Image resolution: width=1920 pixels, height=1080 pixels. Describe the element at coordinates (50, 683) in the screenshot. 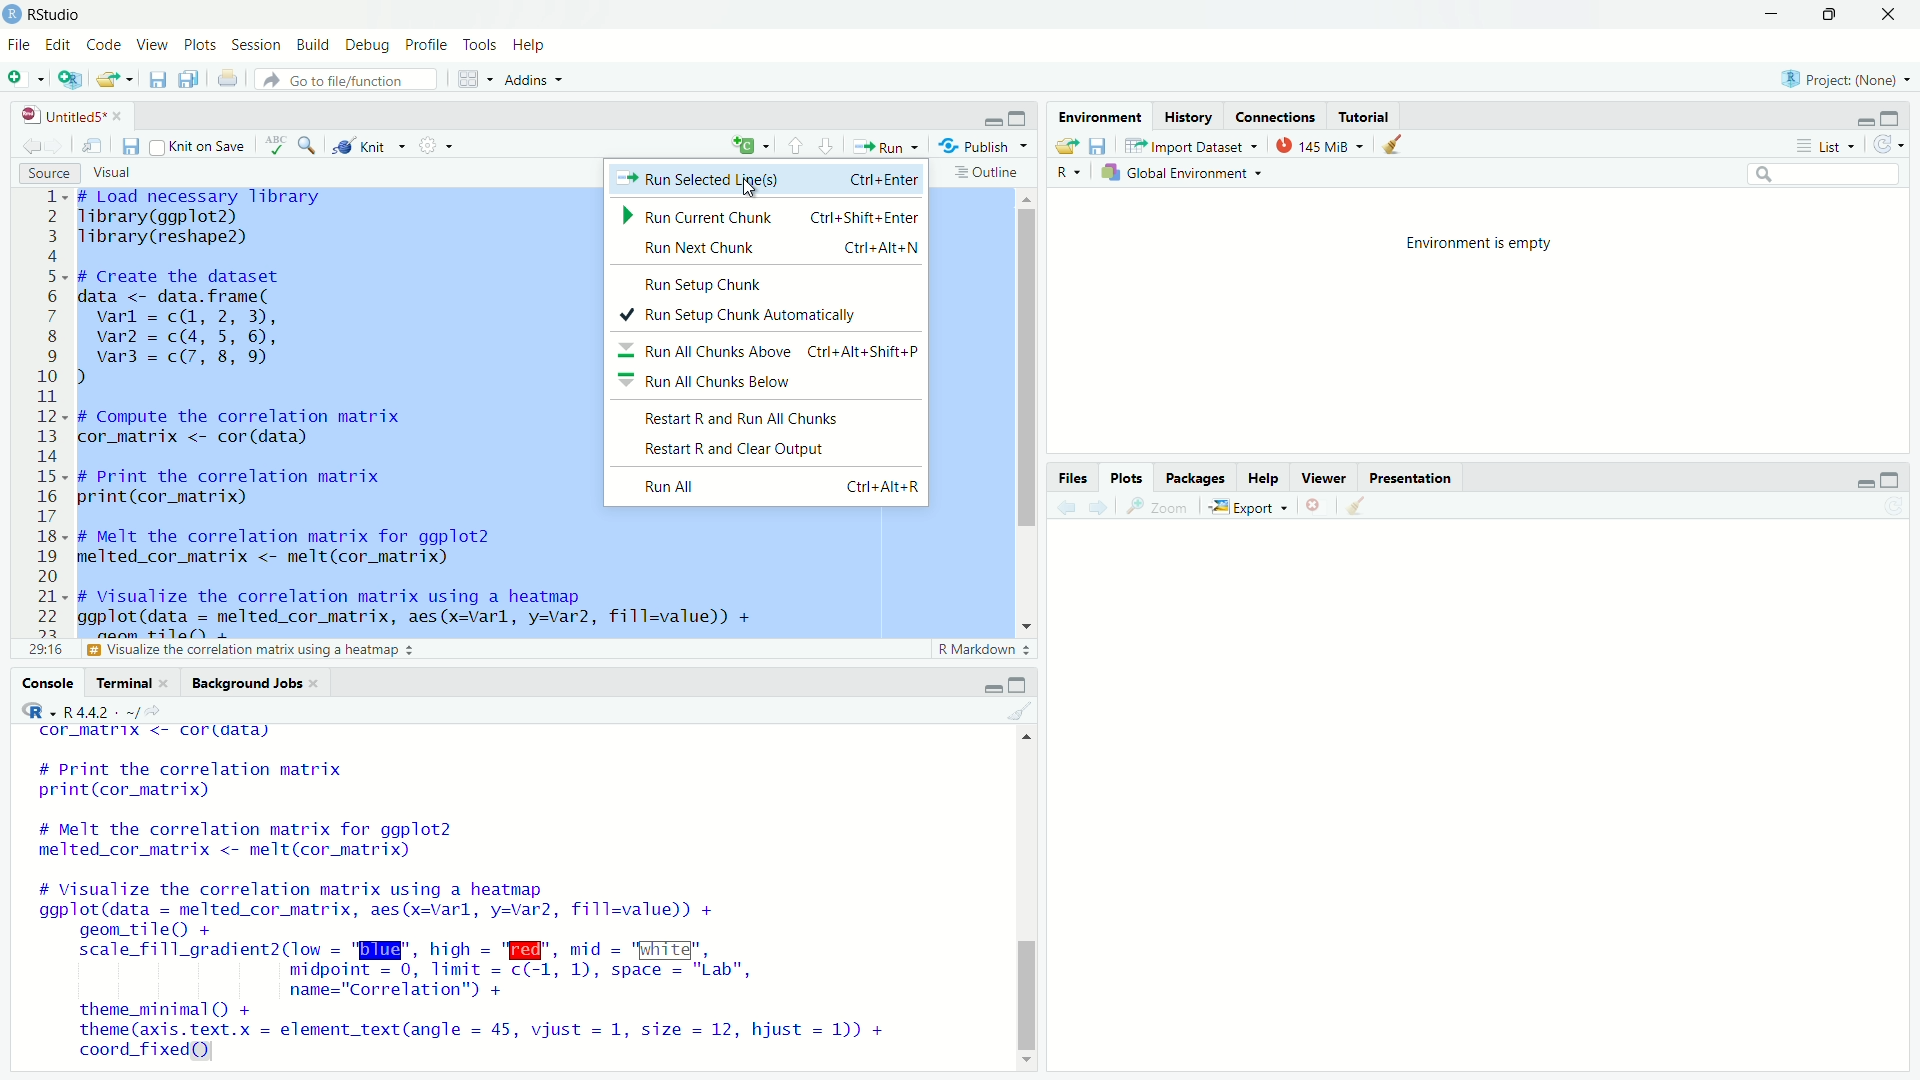

I see `console` at that location.